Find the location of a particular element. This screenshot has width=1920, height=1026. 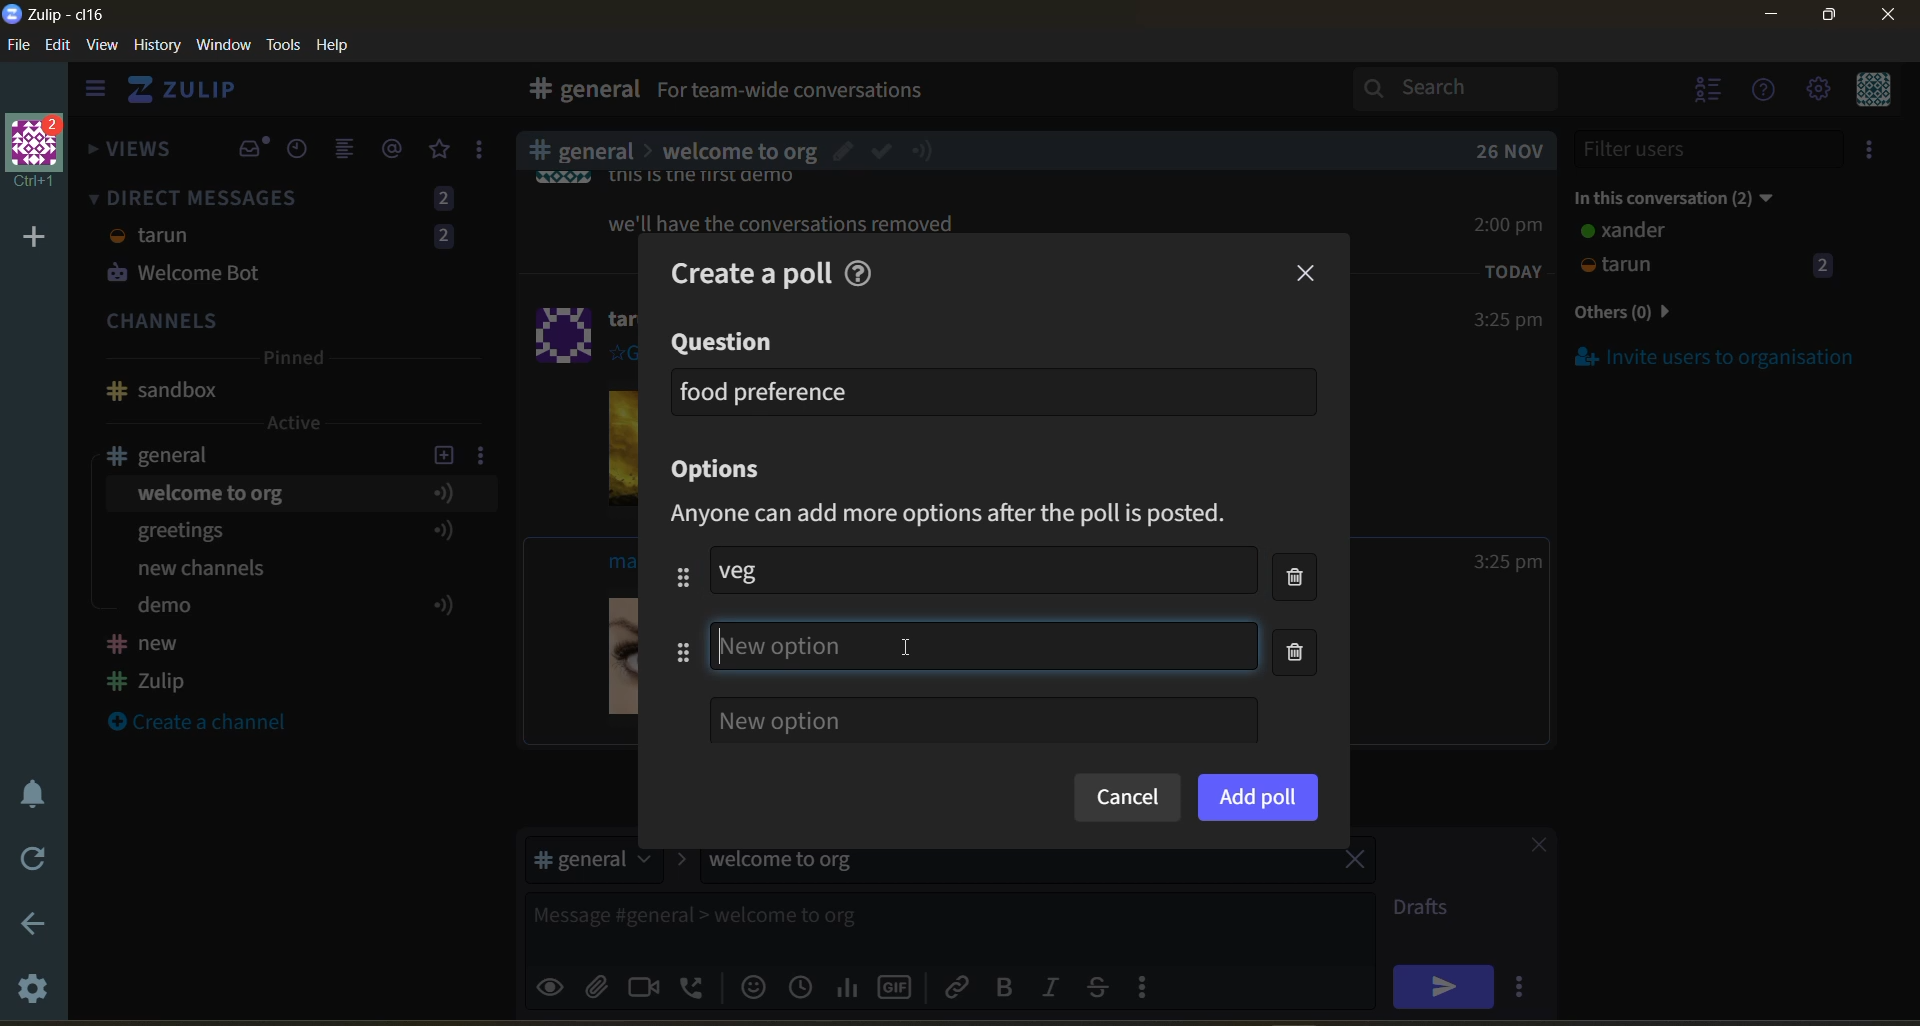

search is located at coordinates (1473, 88).